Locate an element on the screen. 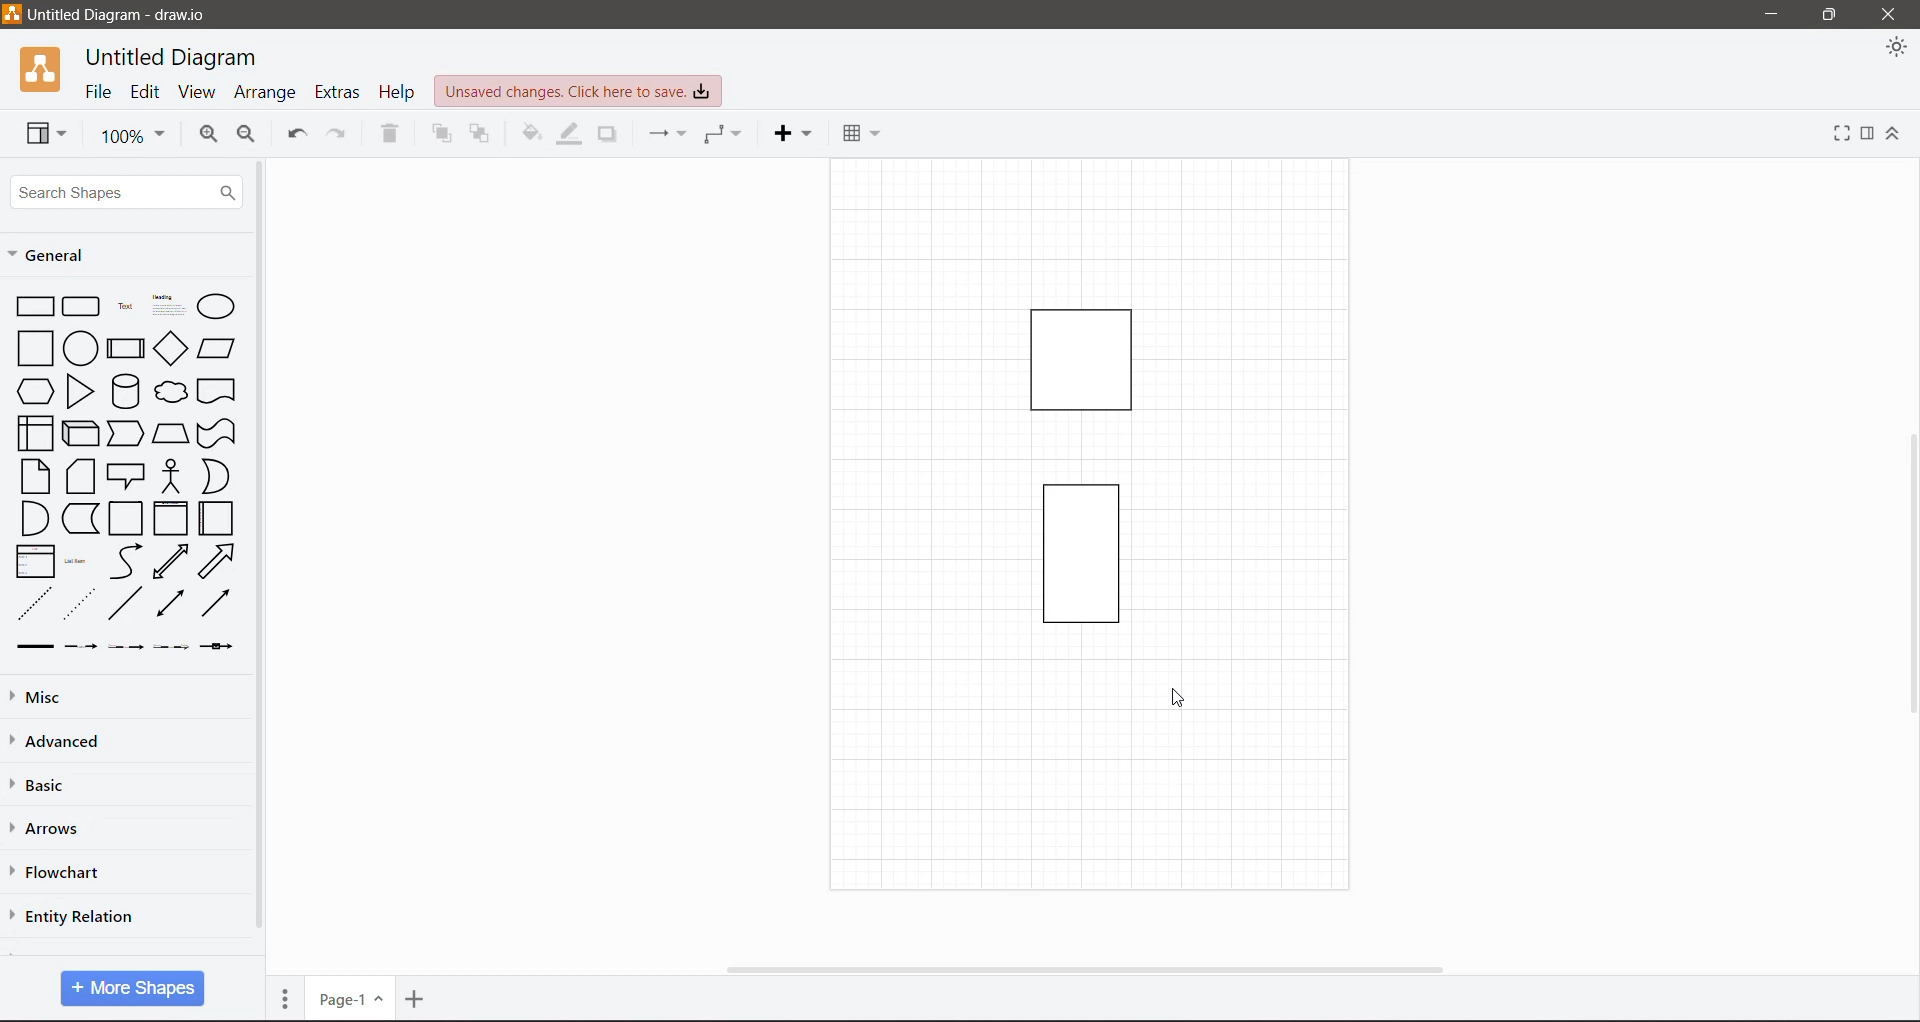 The width and height of the screenshot is (1920, 1022). File is located at coordinates (99, 92).